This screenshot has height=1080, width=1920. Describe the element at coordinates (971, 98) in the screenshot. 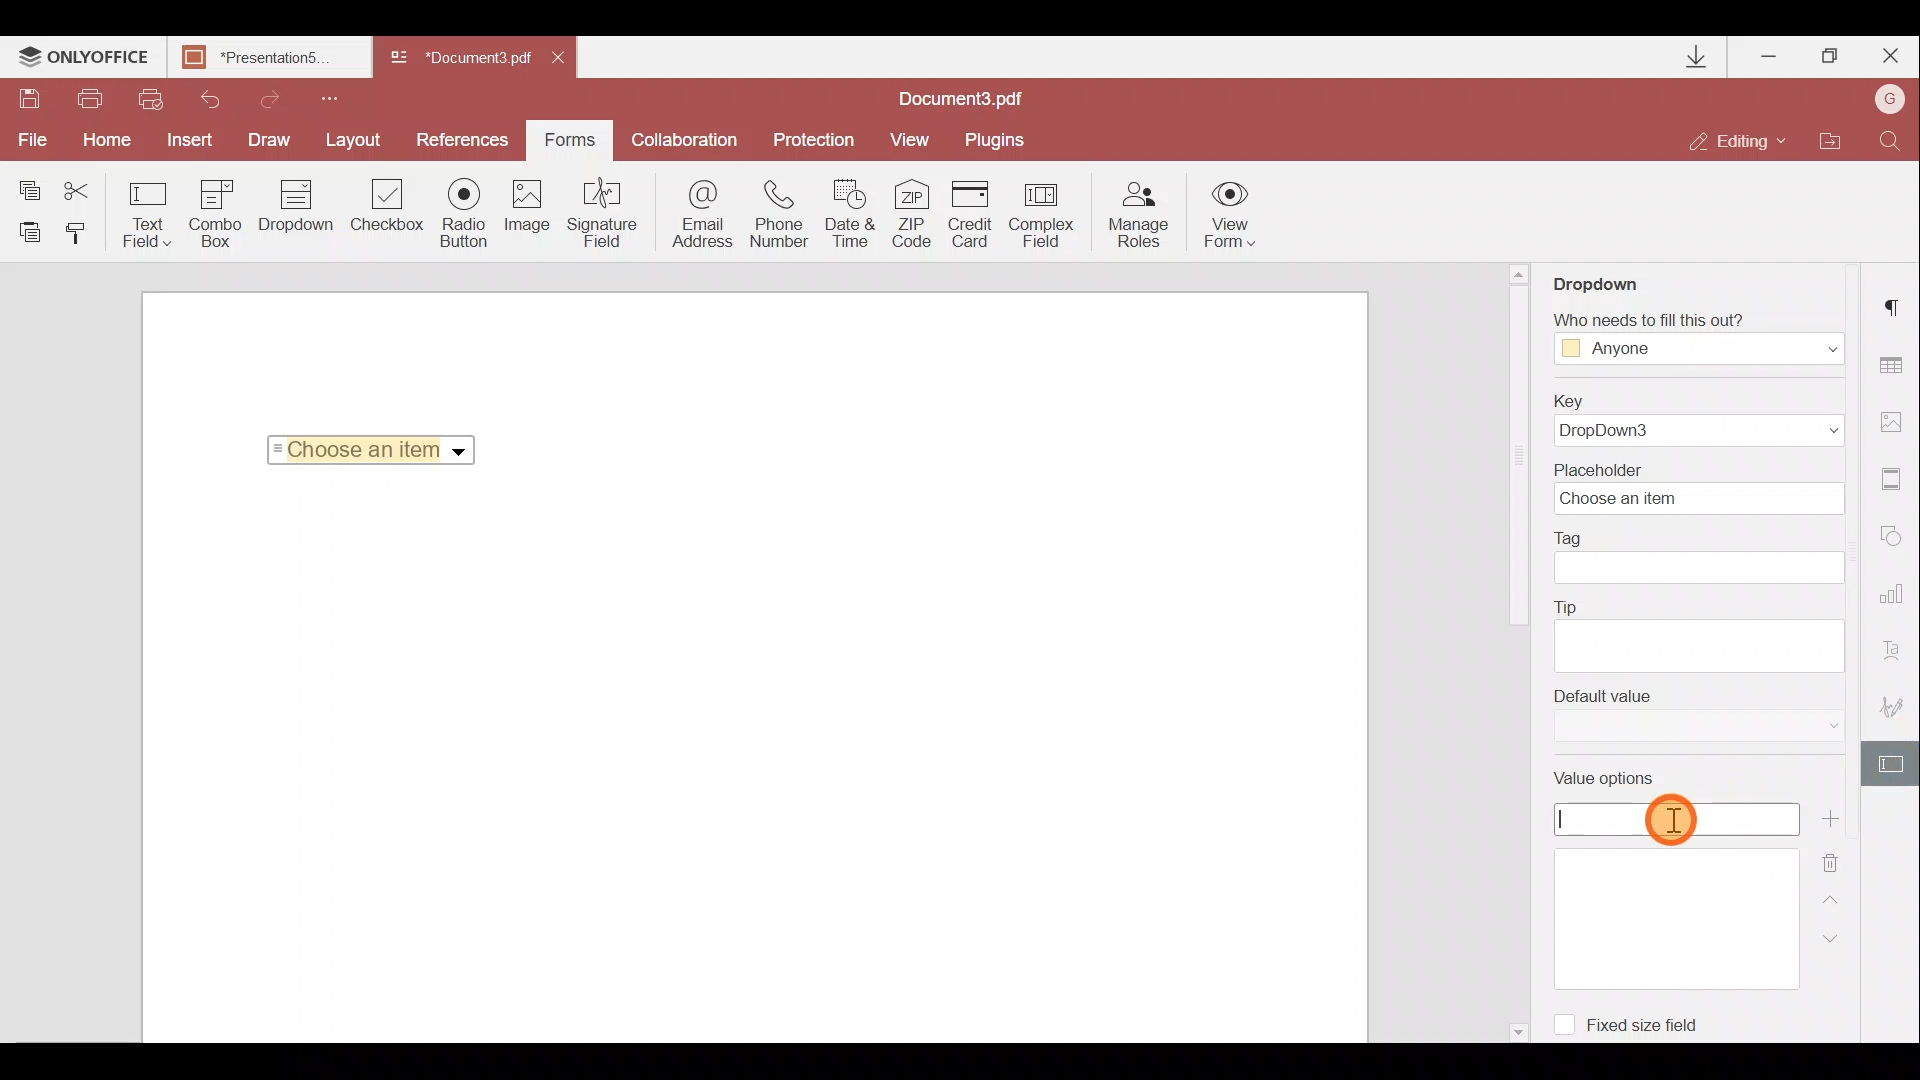

I see `Document name` at that location.